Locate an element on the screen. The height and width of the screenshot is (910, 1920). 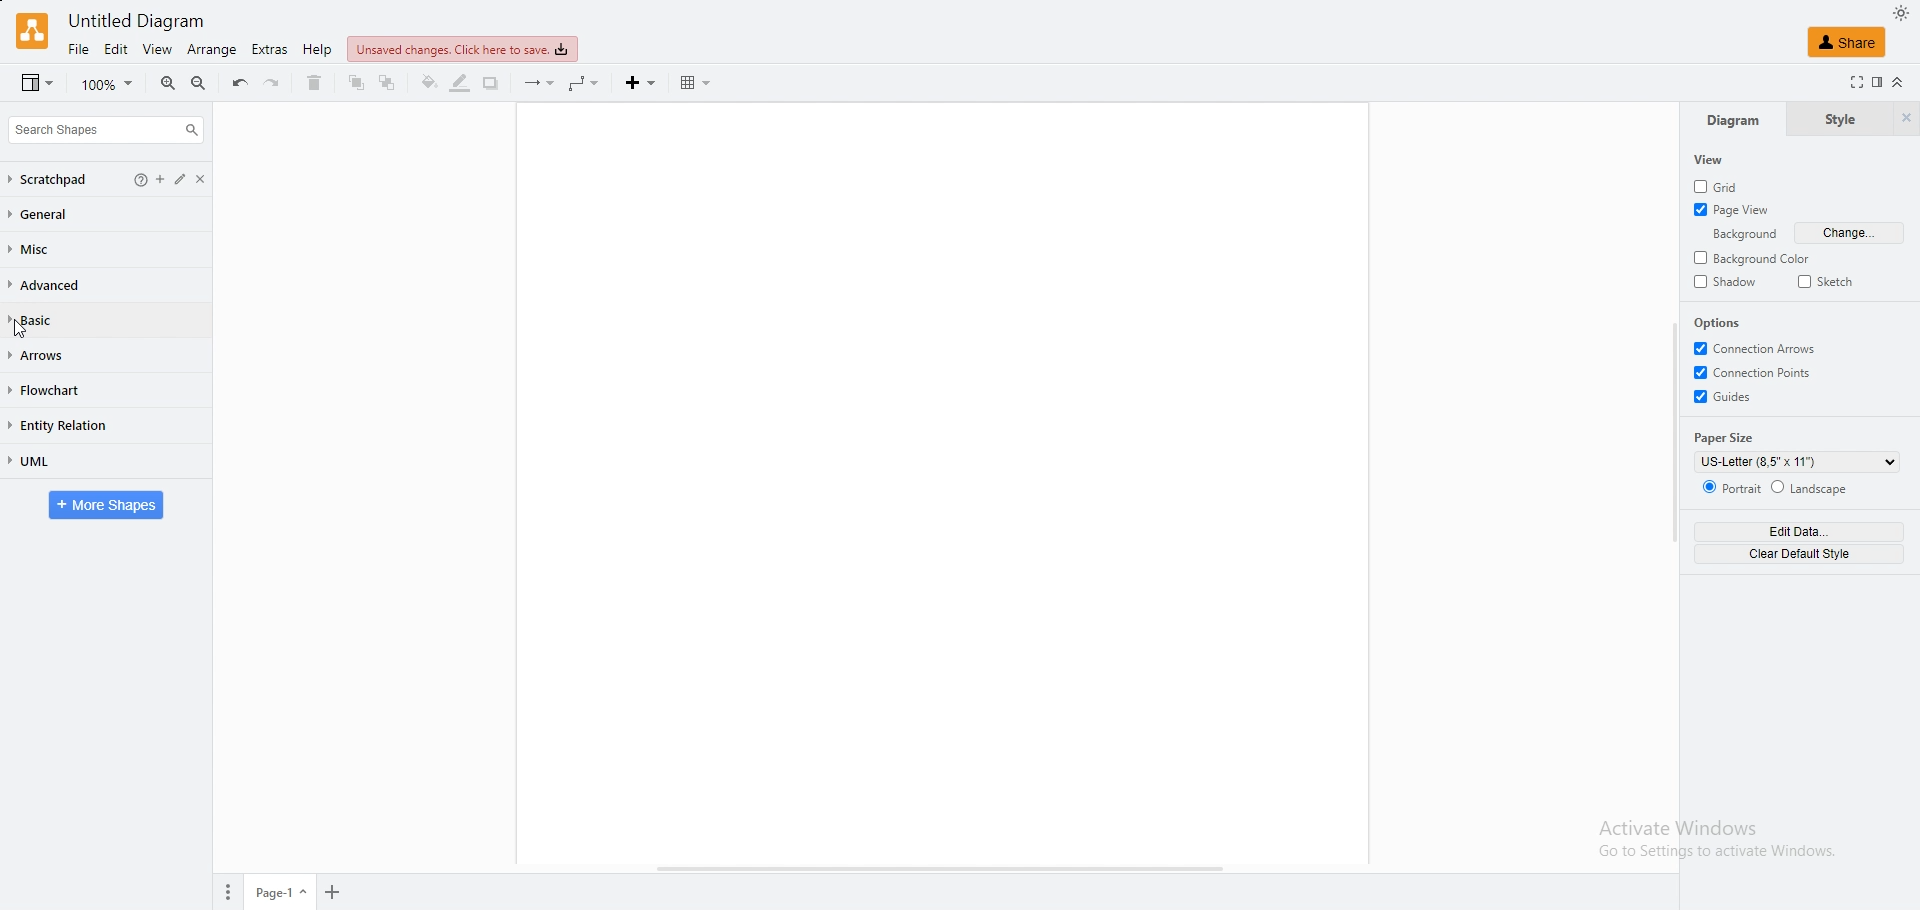
help is located at coordinates (132, 179).